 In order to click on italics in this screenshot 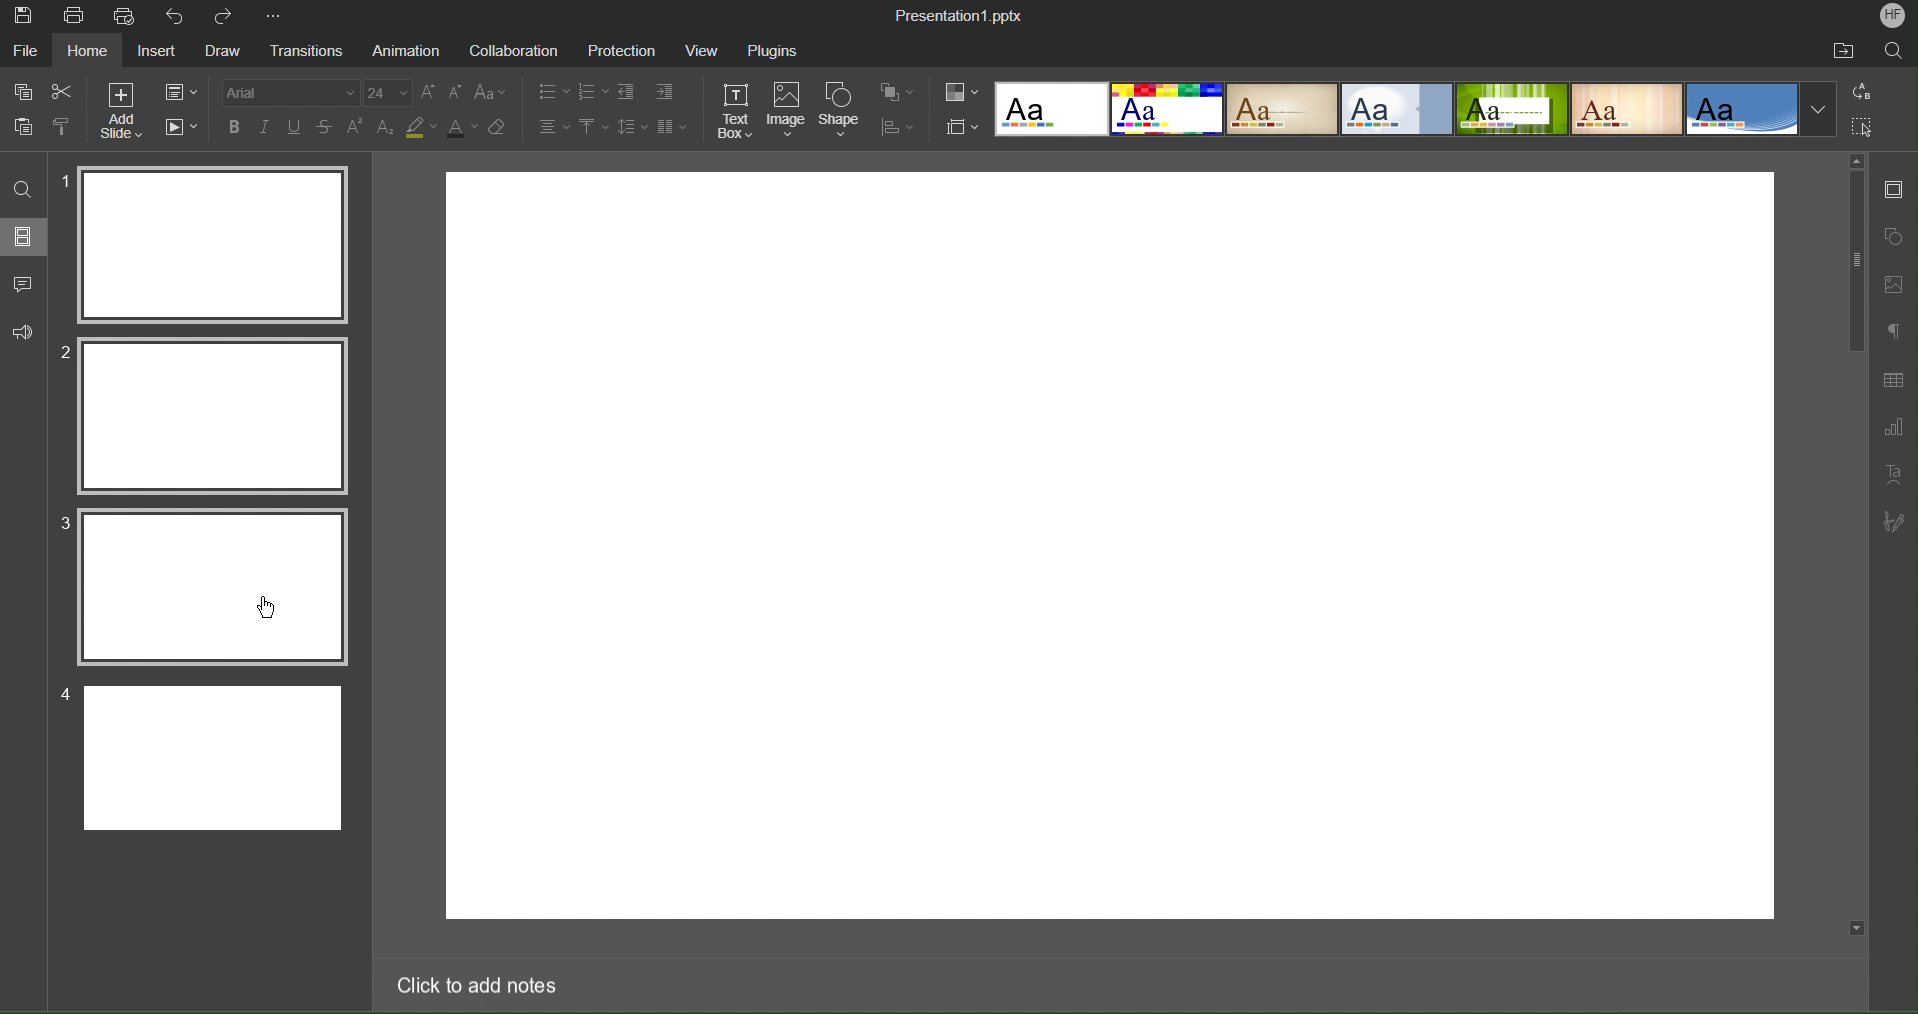, I will do `click(262, 125)`.